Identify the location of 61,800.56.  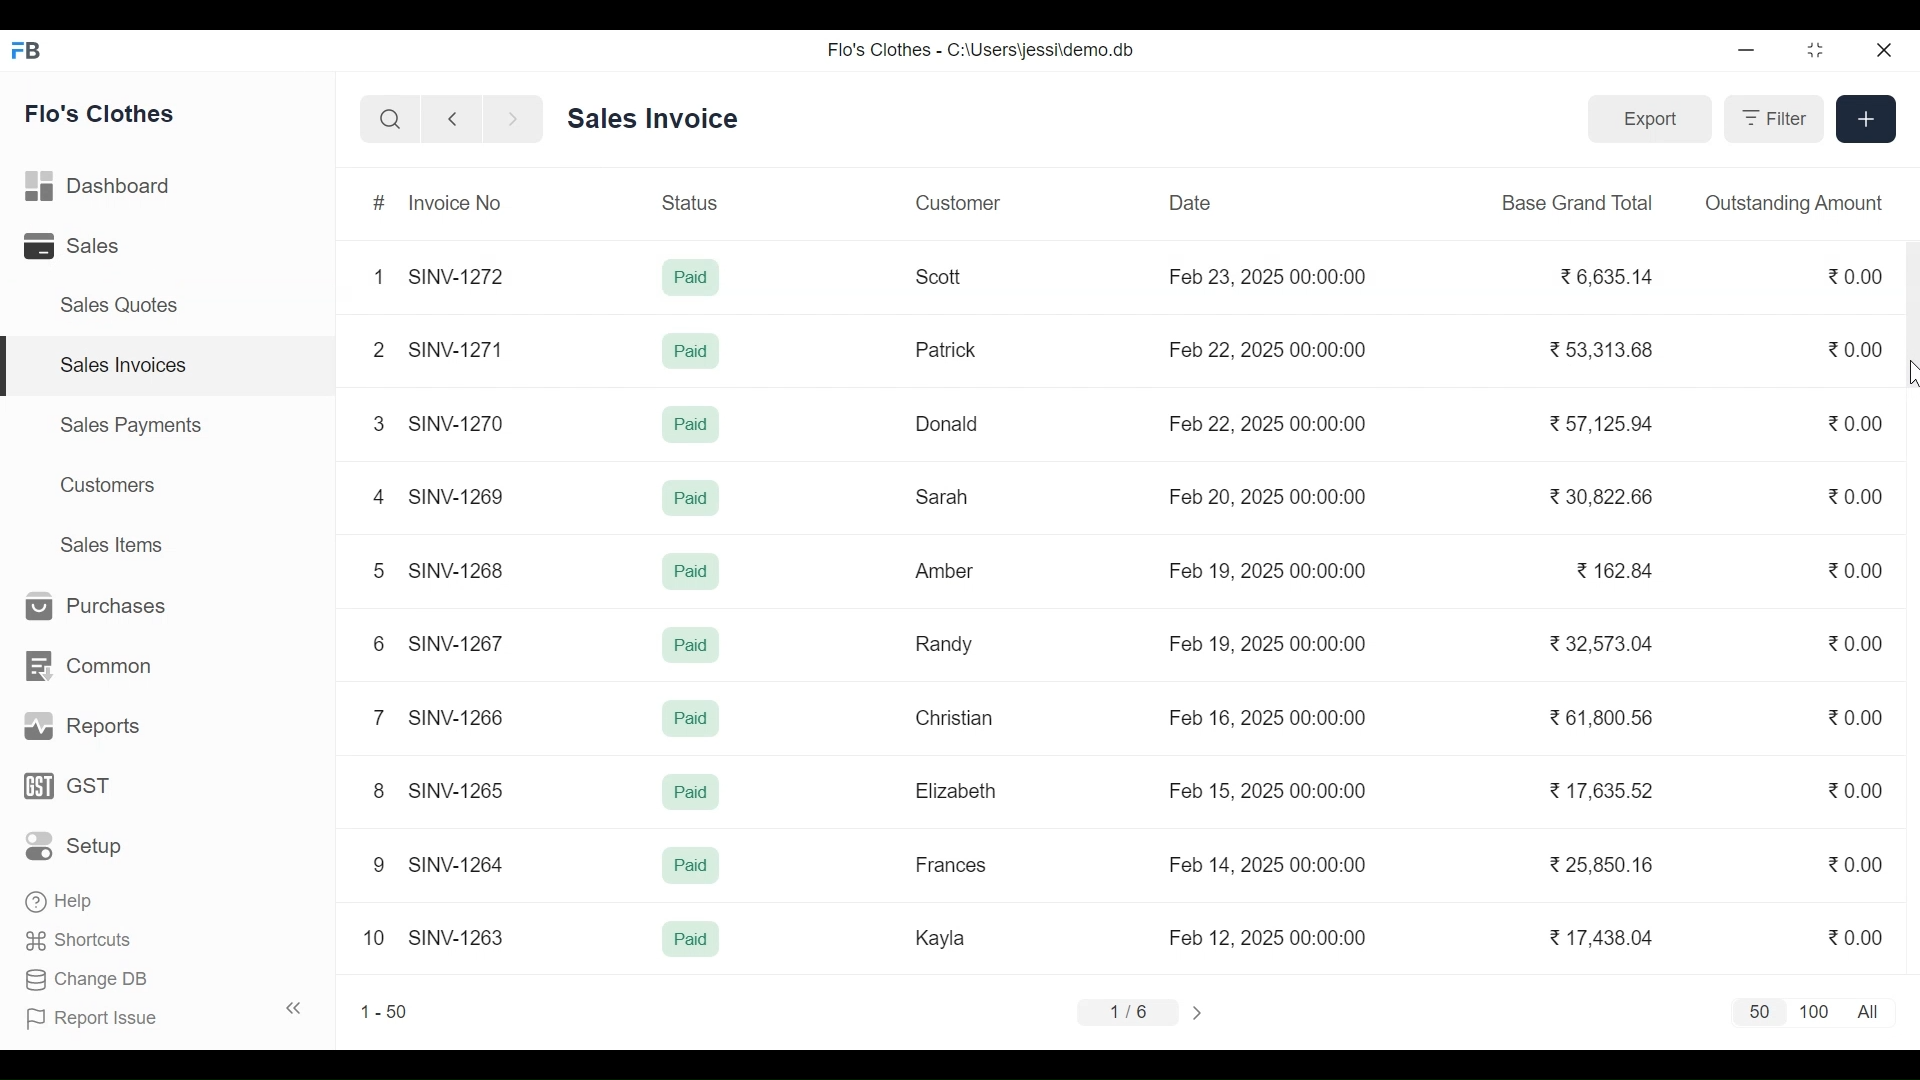
(1599, 717).